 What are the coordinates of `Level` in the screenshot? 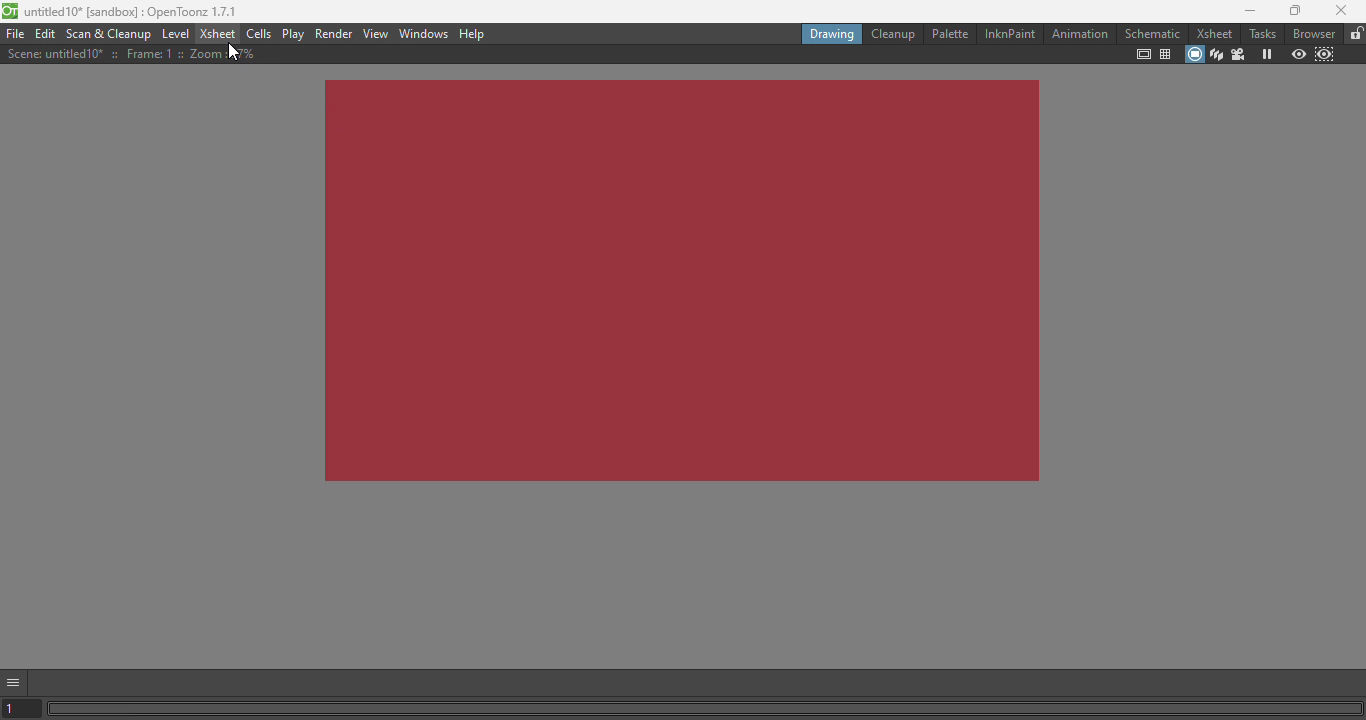 It's located at (176, 34).